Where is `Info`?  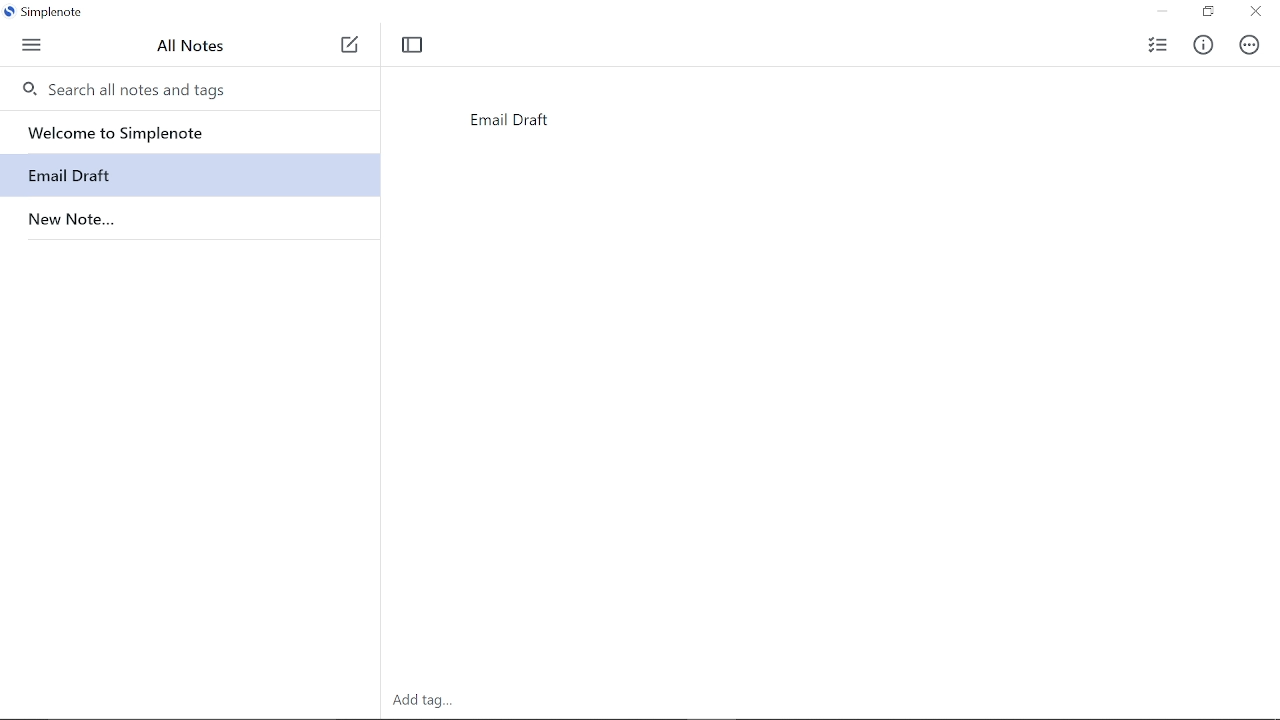 Info is located at coordinates (1205, 46).